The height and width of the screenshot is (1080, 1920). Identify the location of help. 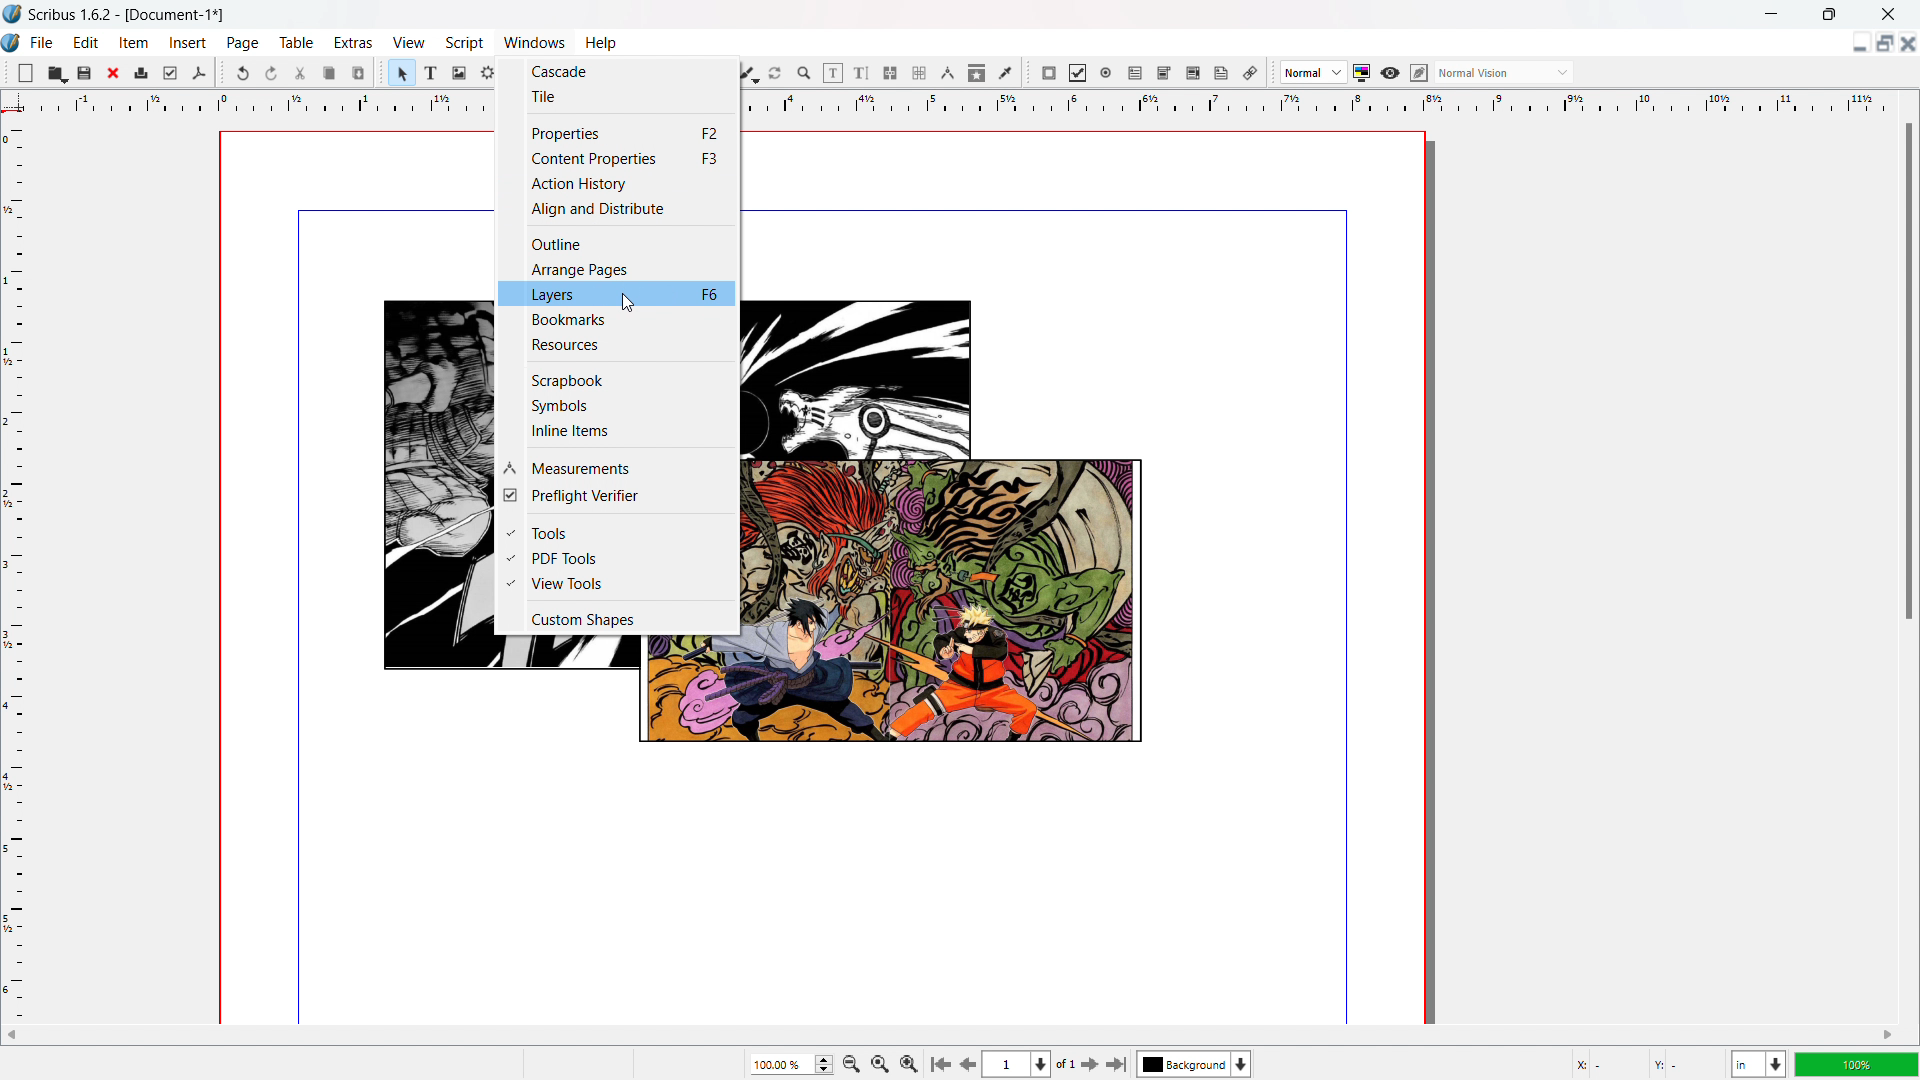
(600, 43).